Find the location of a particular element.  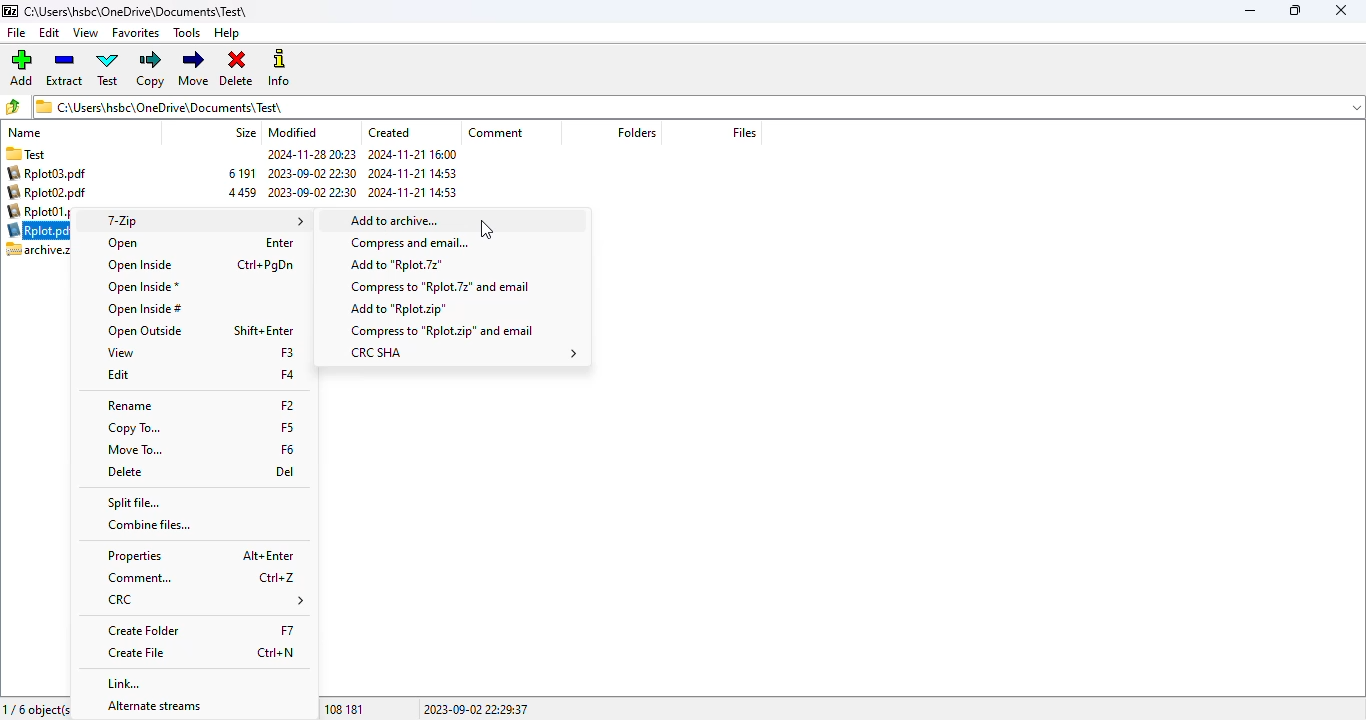

folder is located at coordinates (40, 152).